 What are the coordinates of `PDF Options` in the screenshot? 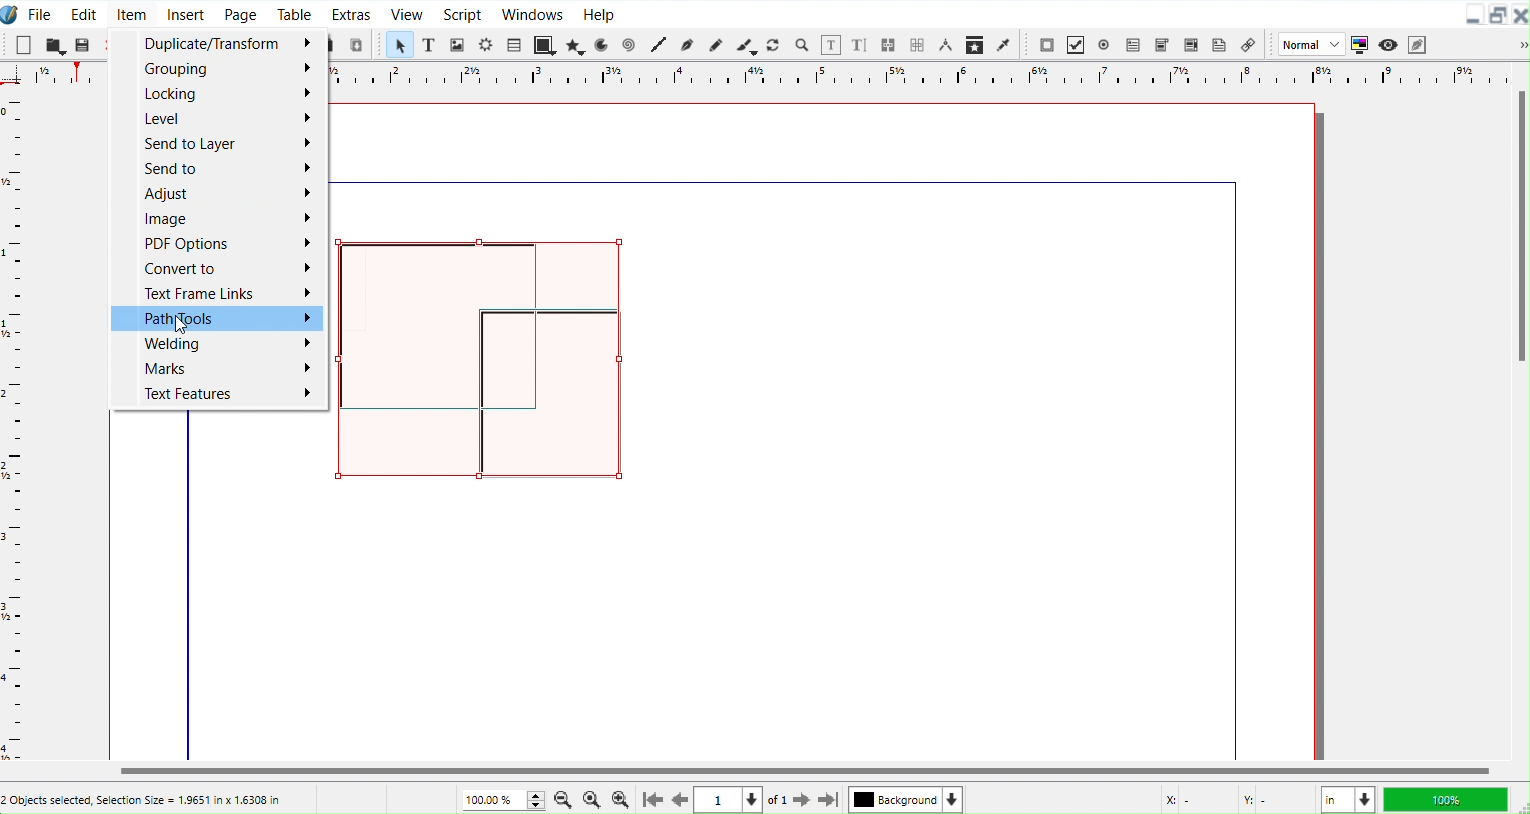 It's located at (215, 243).